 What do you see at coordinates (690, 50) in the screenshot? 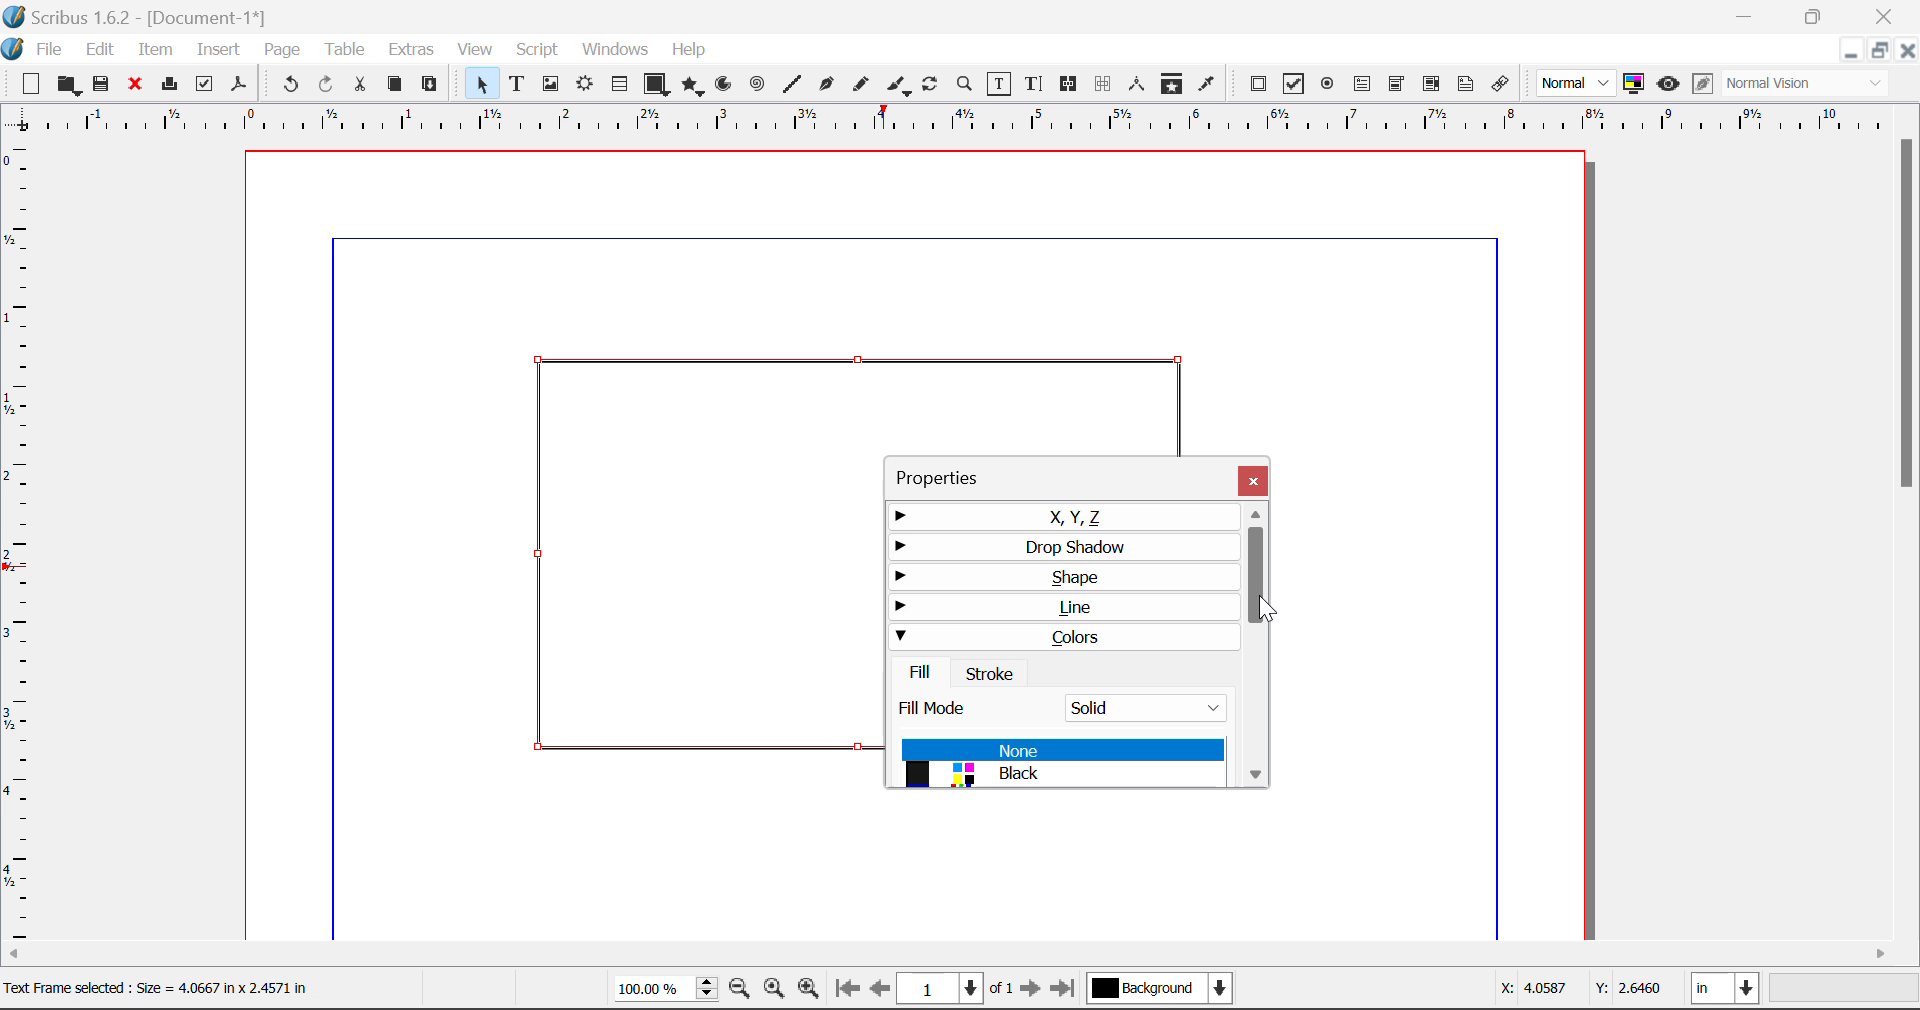
I see `Help` at bounding box center [690, 50].